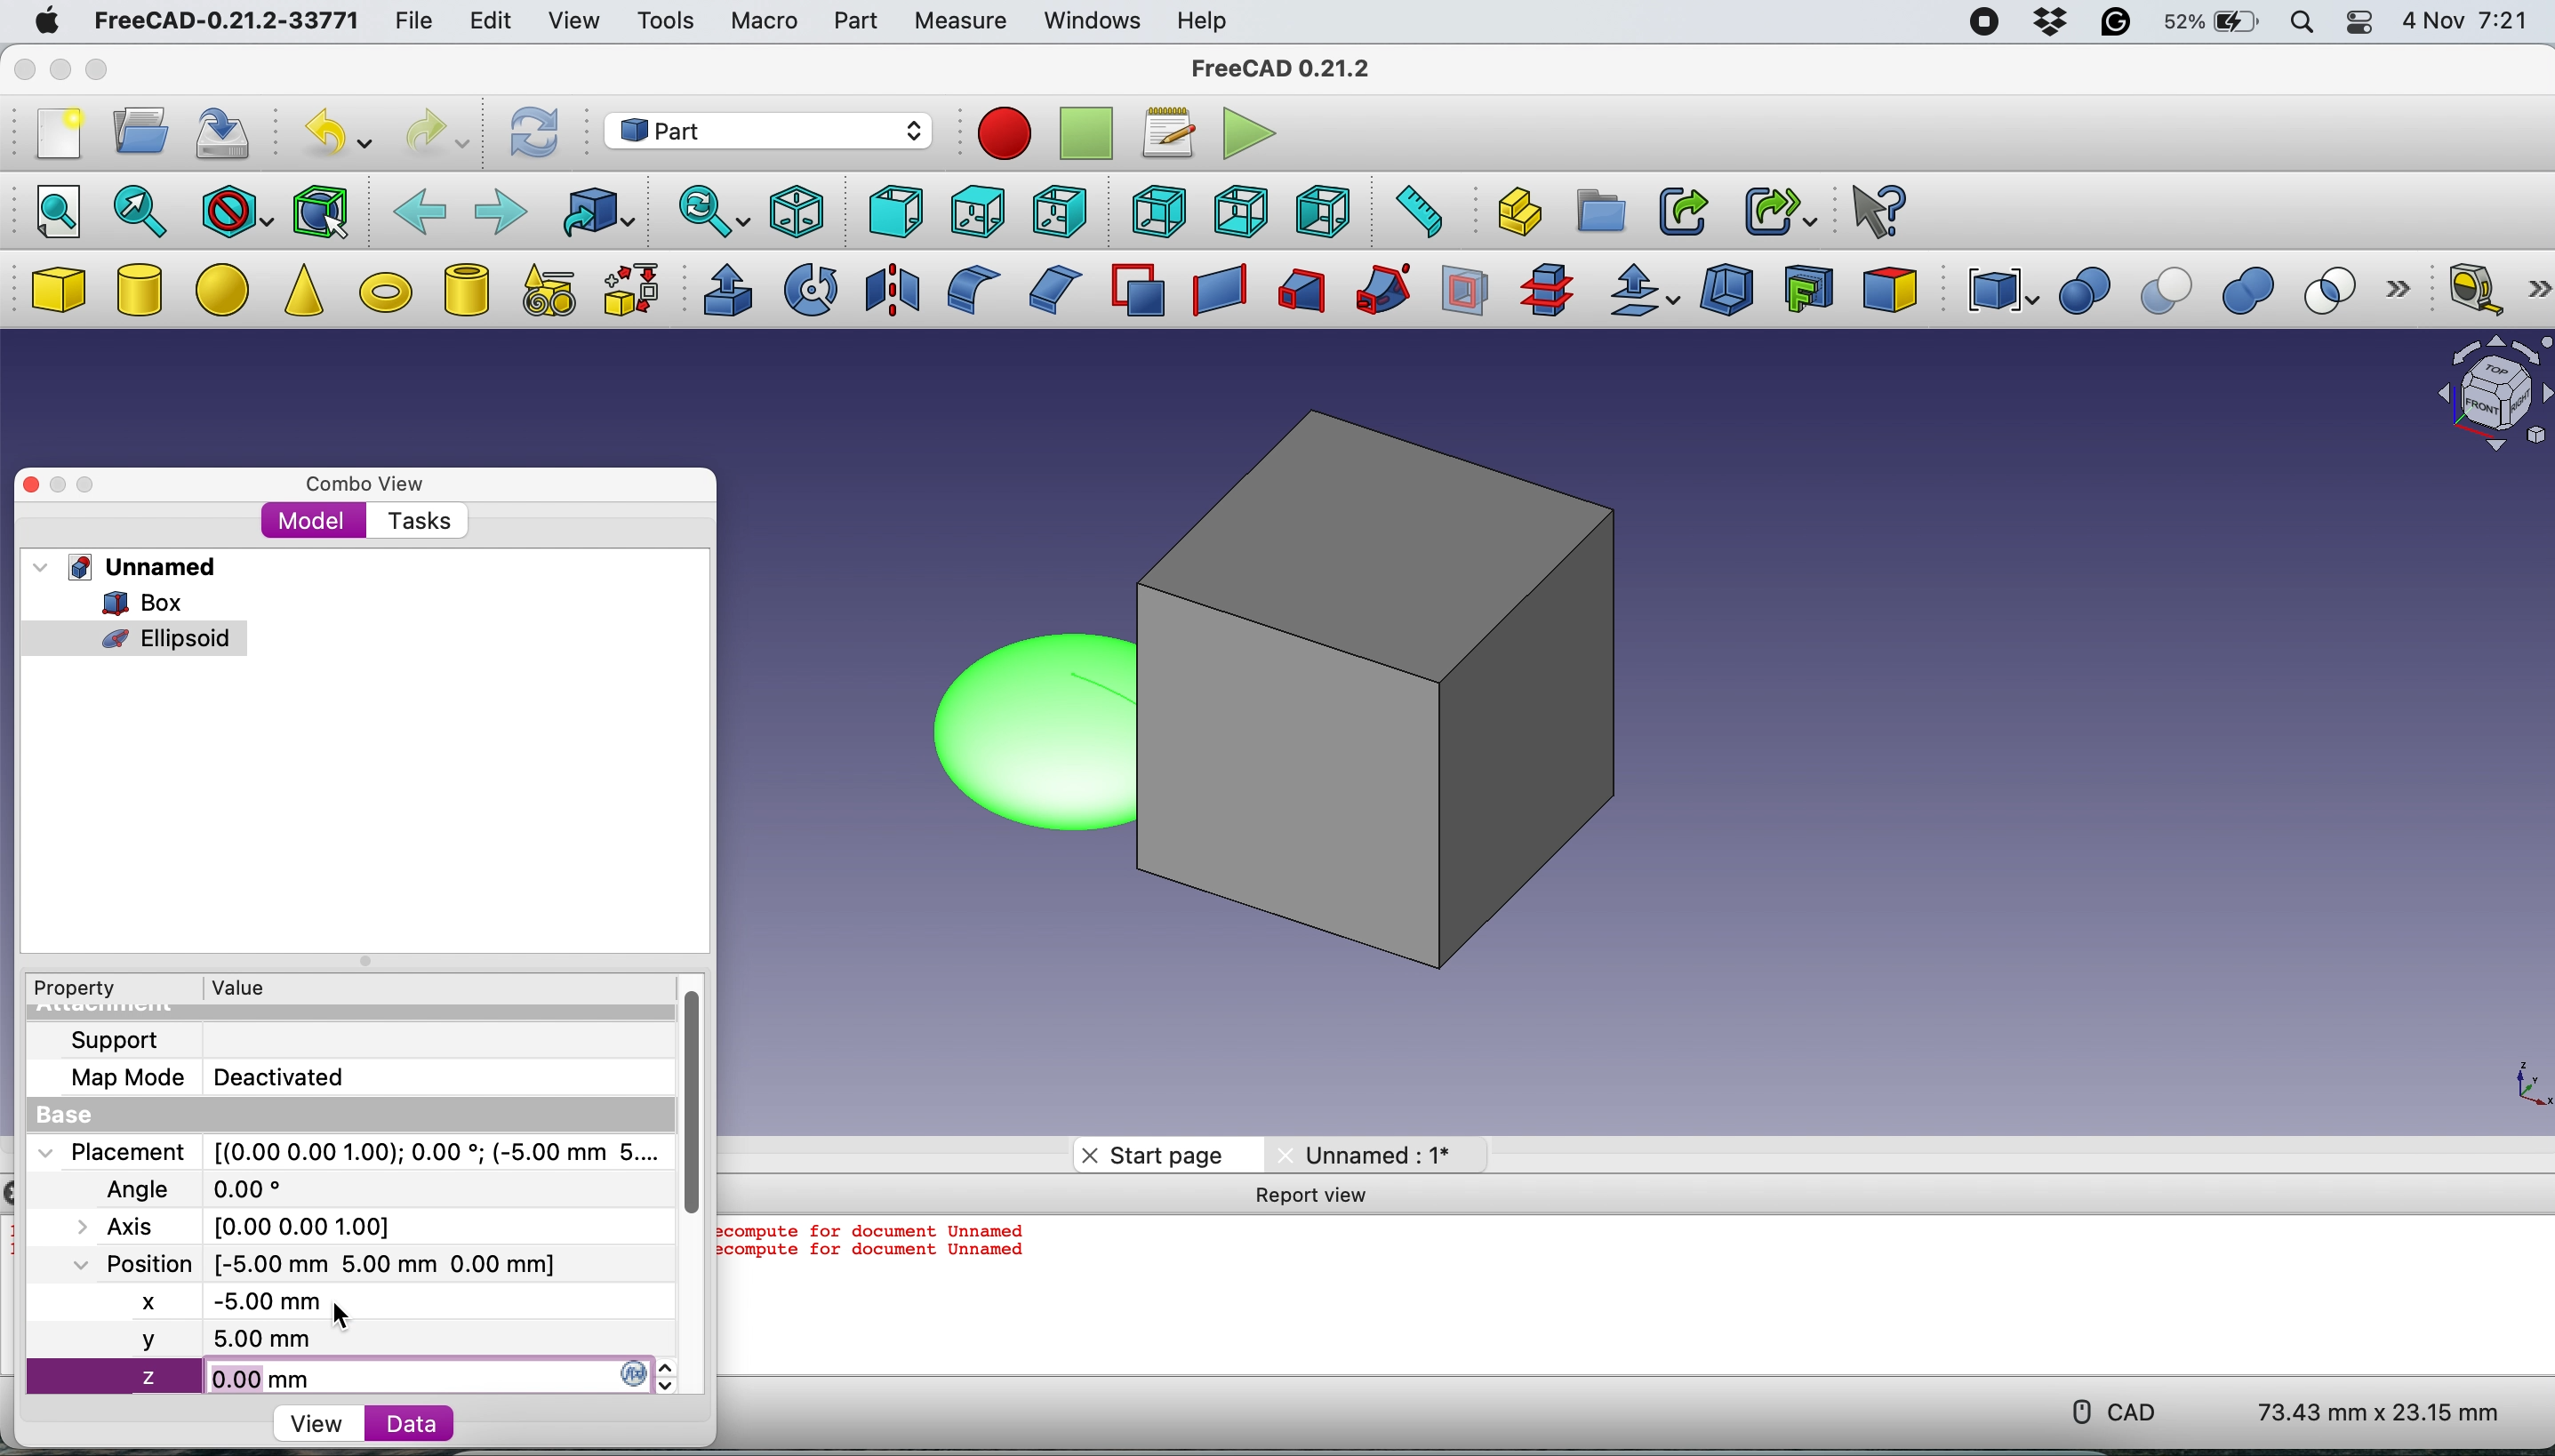  What do you see at coordinates (415, 521) in the screenshot?
I see `tasks` at bounding box center [415, 521].